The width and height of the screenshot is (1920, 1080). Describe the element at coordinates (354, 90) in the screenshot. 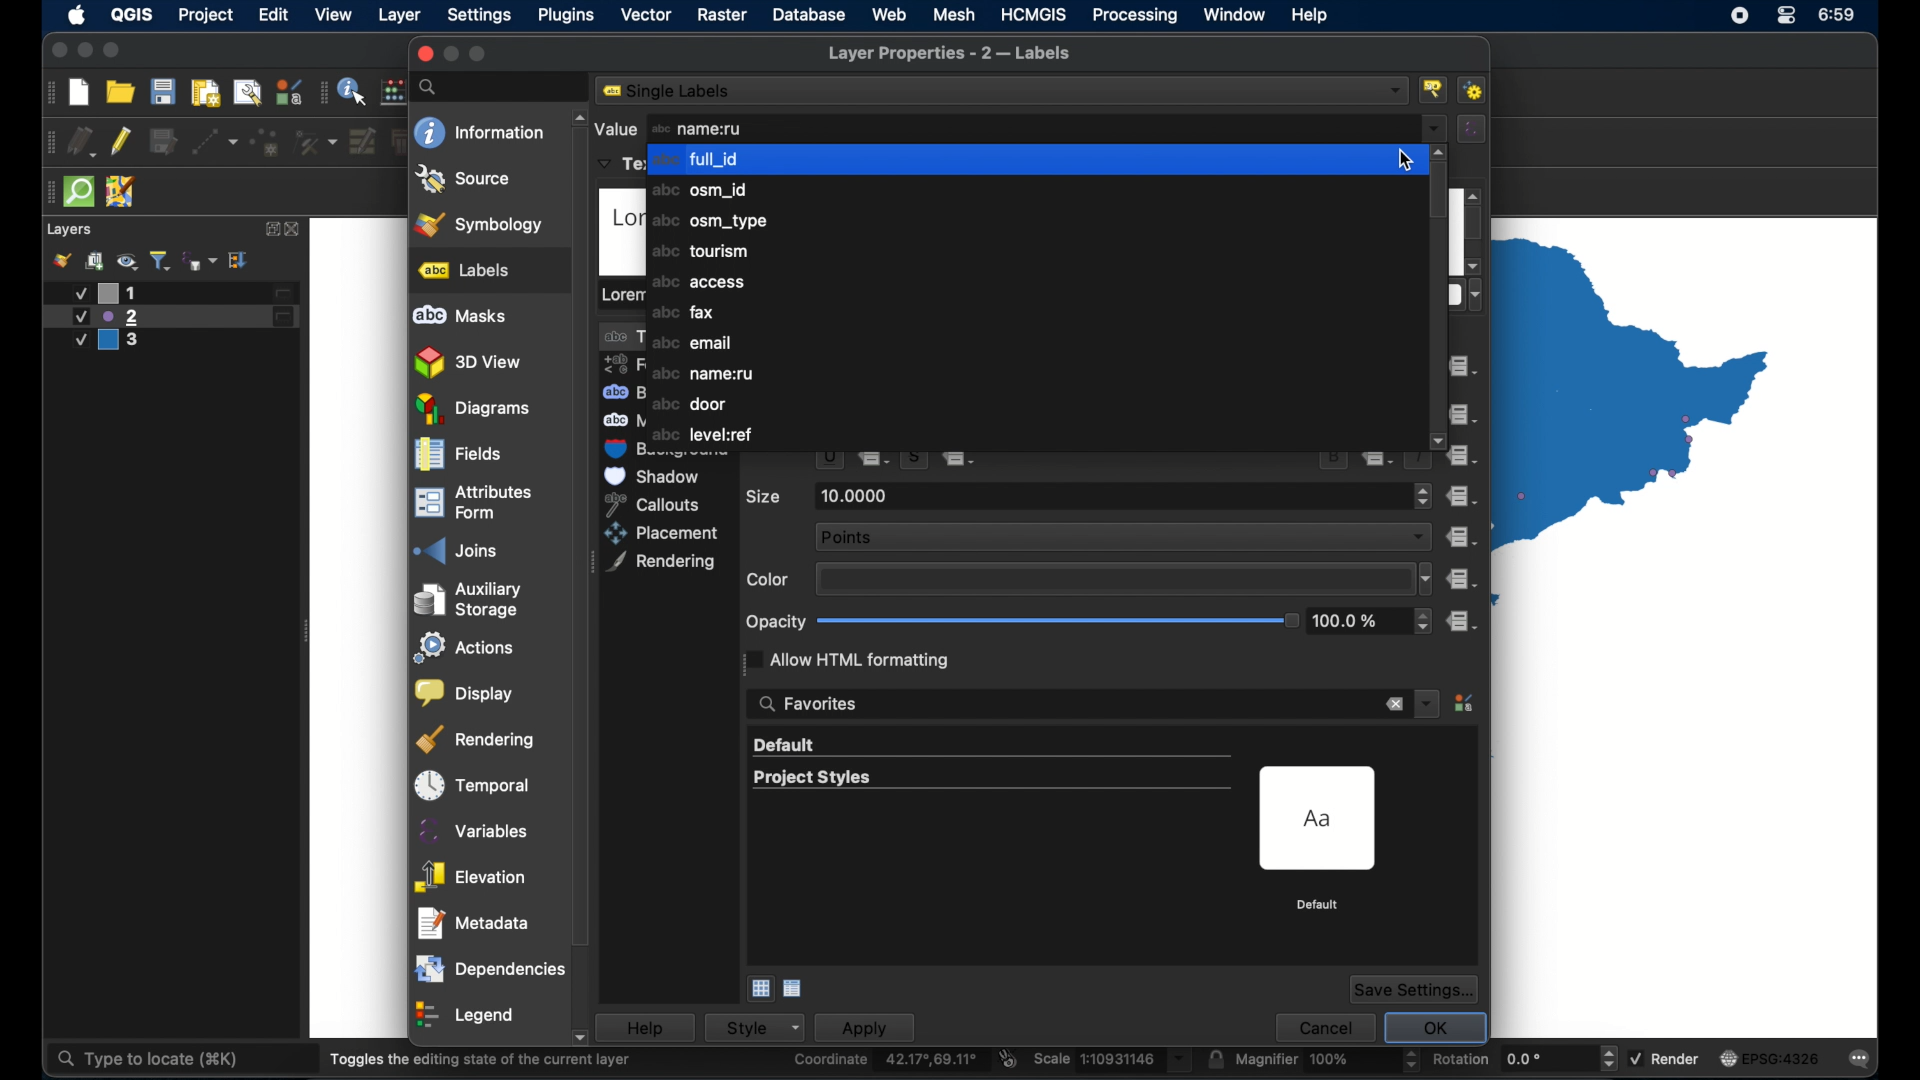

I see `identify feature` at that location.